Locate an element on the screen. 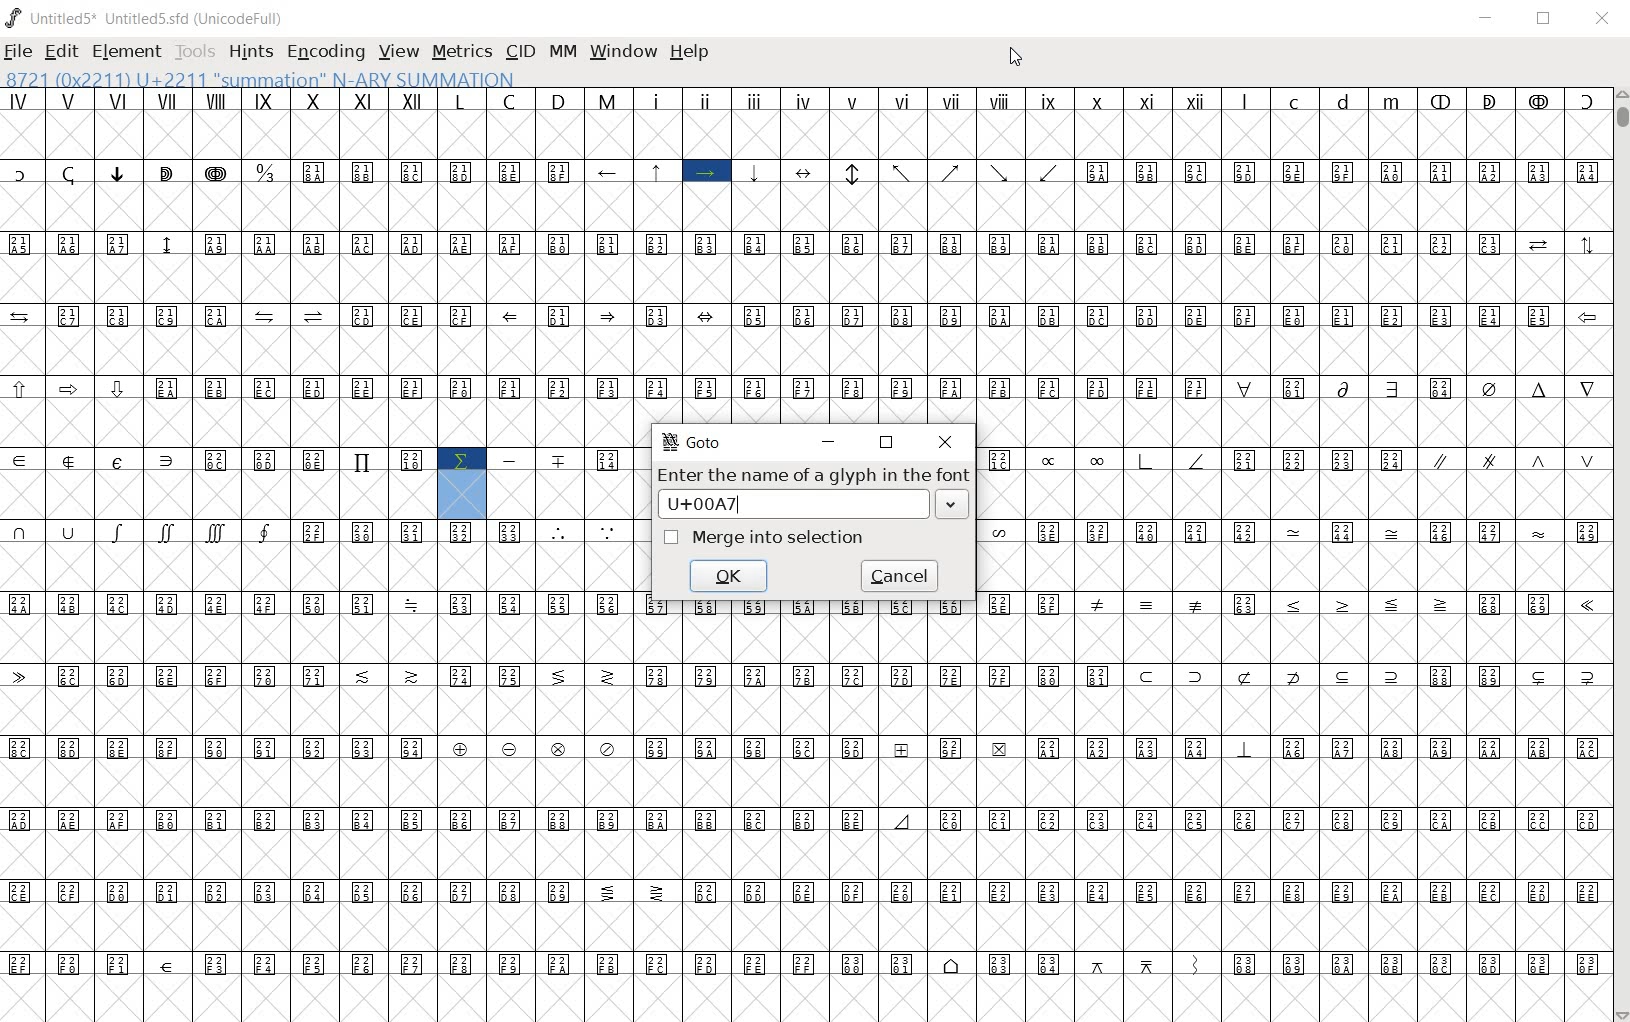 The width and height of the screenshot is (1630, 1022). special symbols is located at coordinates (809, 388).